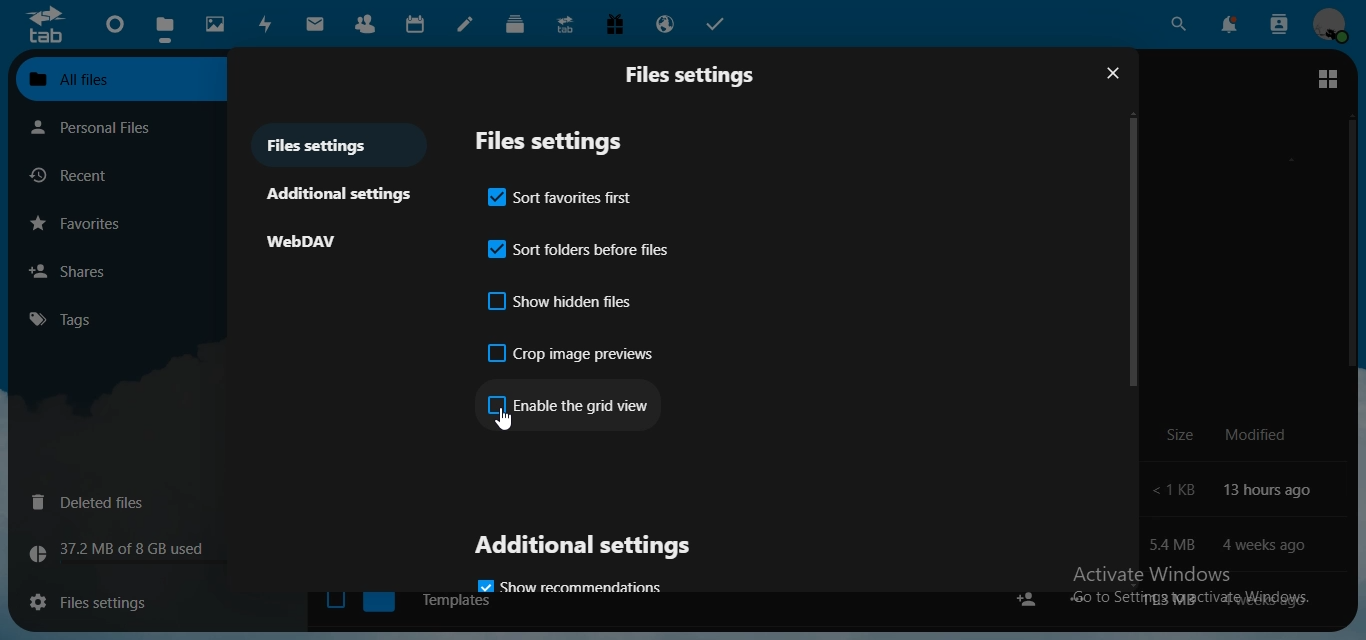  I want to click on text, so click(1167, 601).